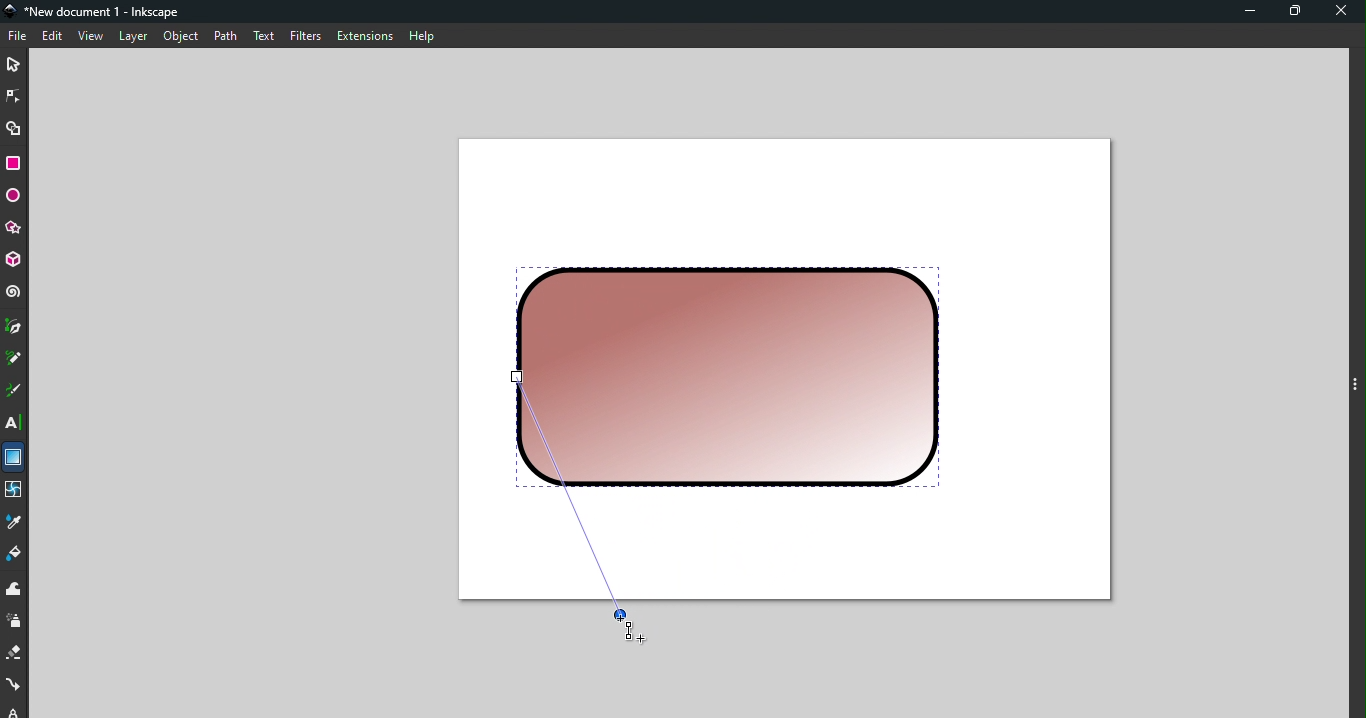 The height and width of the screenshot is (718, 1366). What do you see at coordinates (15, 423) in the screenshot?
I see `Text tool` at bounding box center [15, 423].